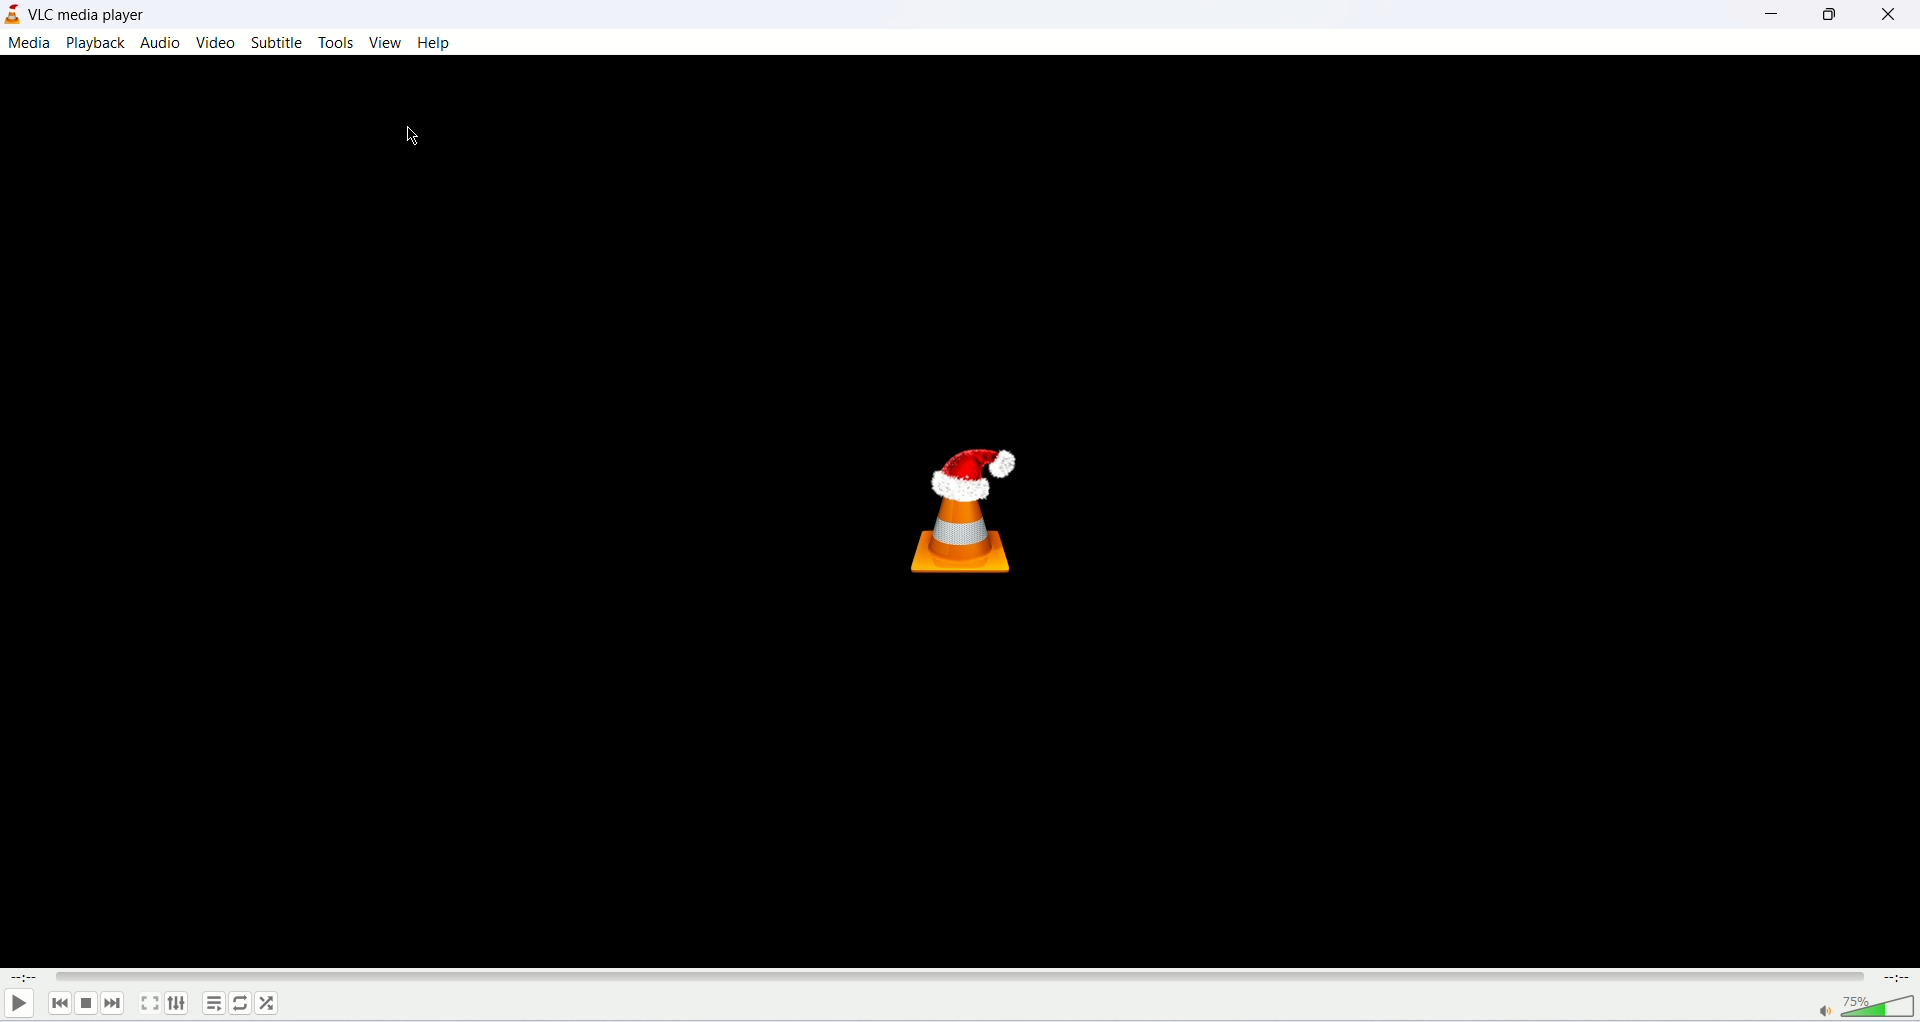  Describe the element at coordinates (433, 42) in the screenshot. I see `help` at that location.